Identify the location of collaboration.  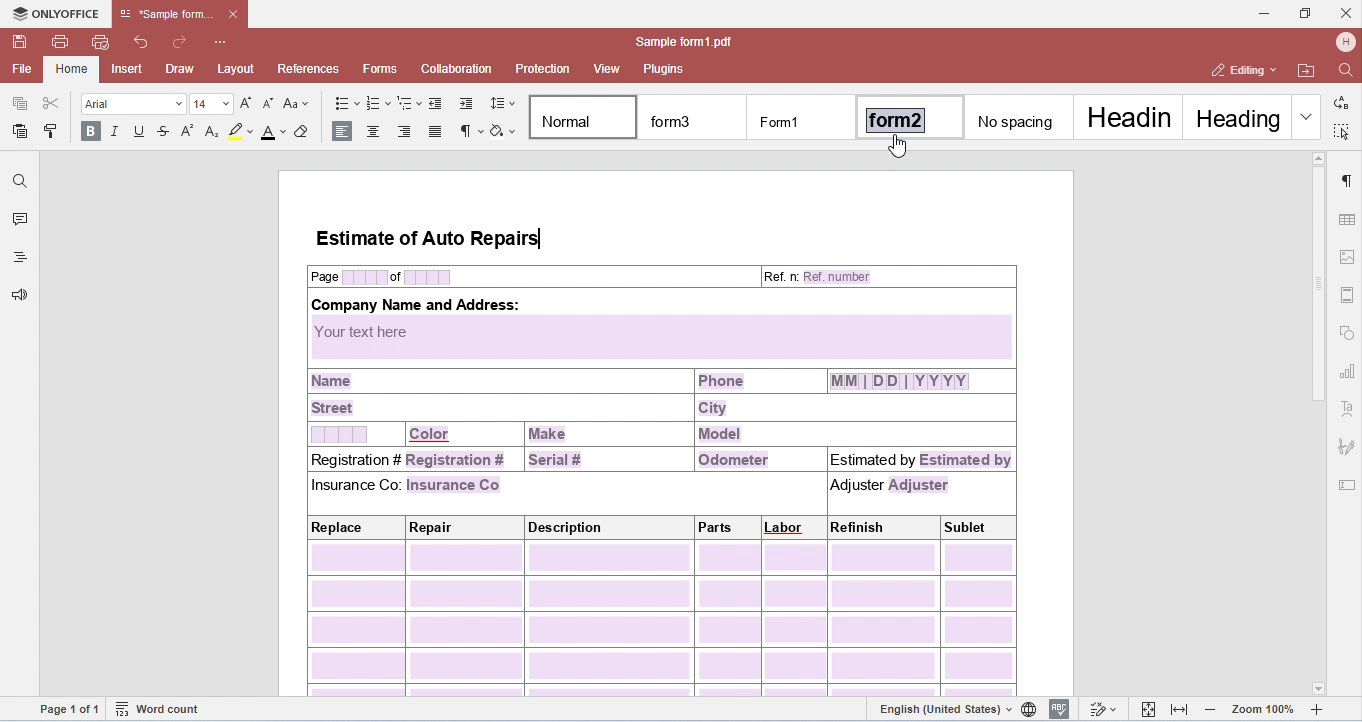
(457, 68).